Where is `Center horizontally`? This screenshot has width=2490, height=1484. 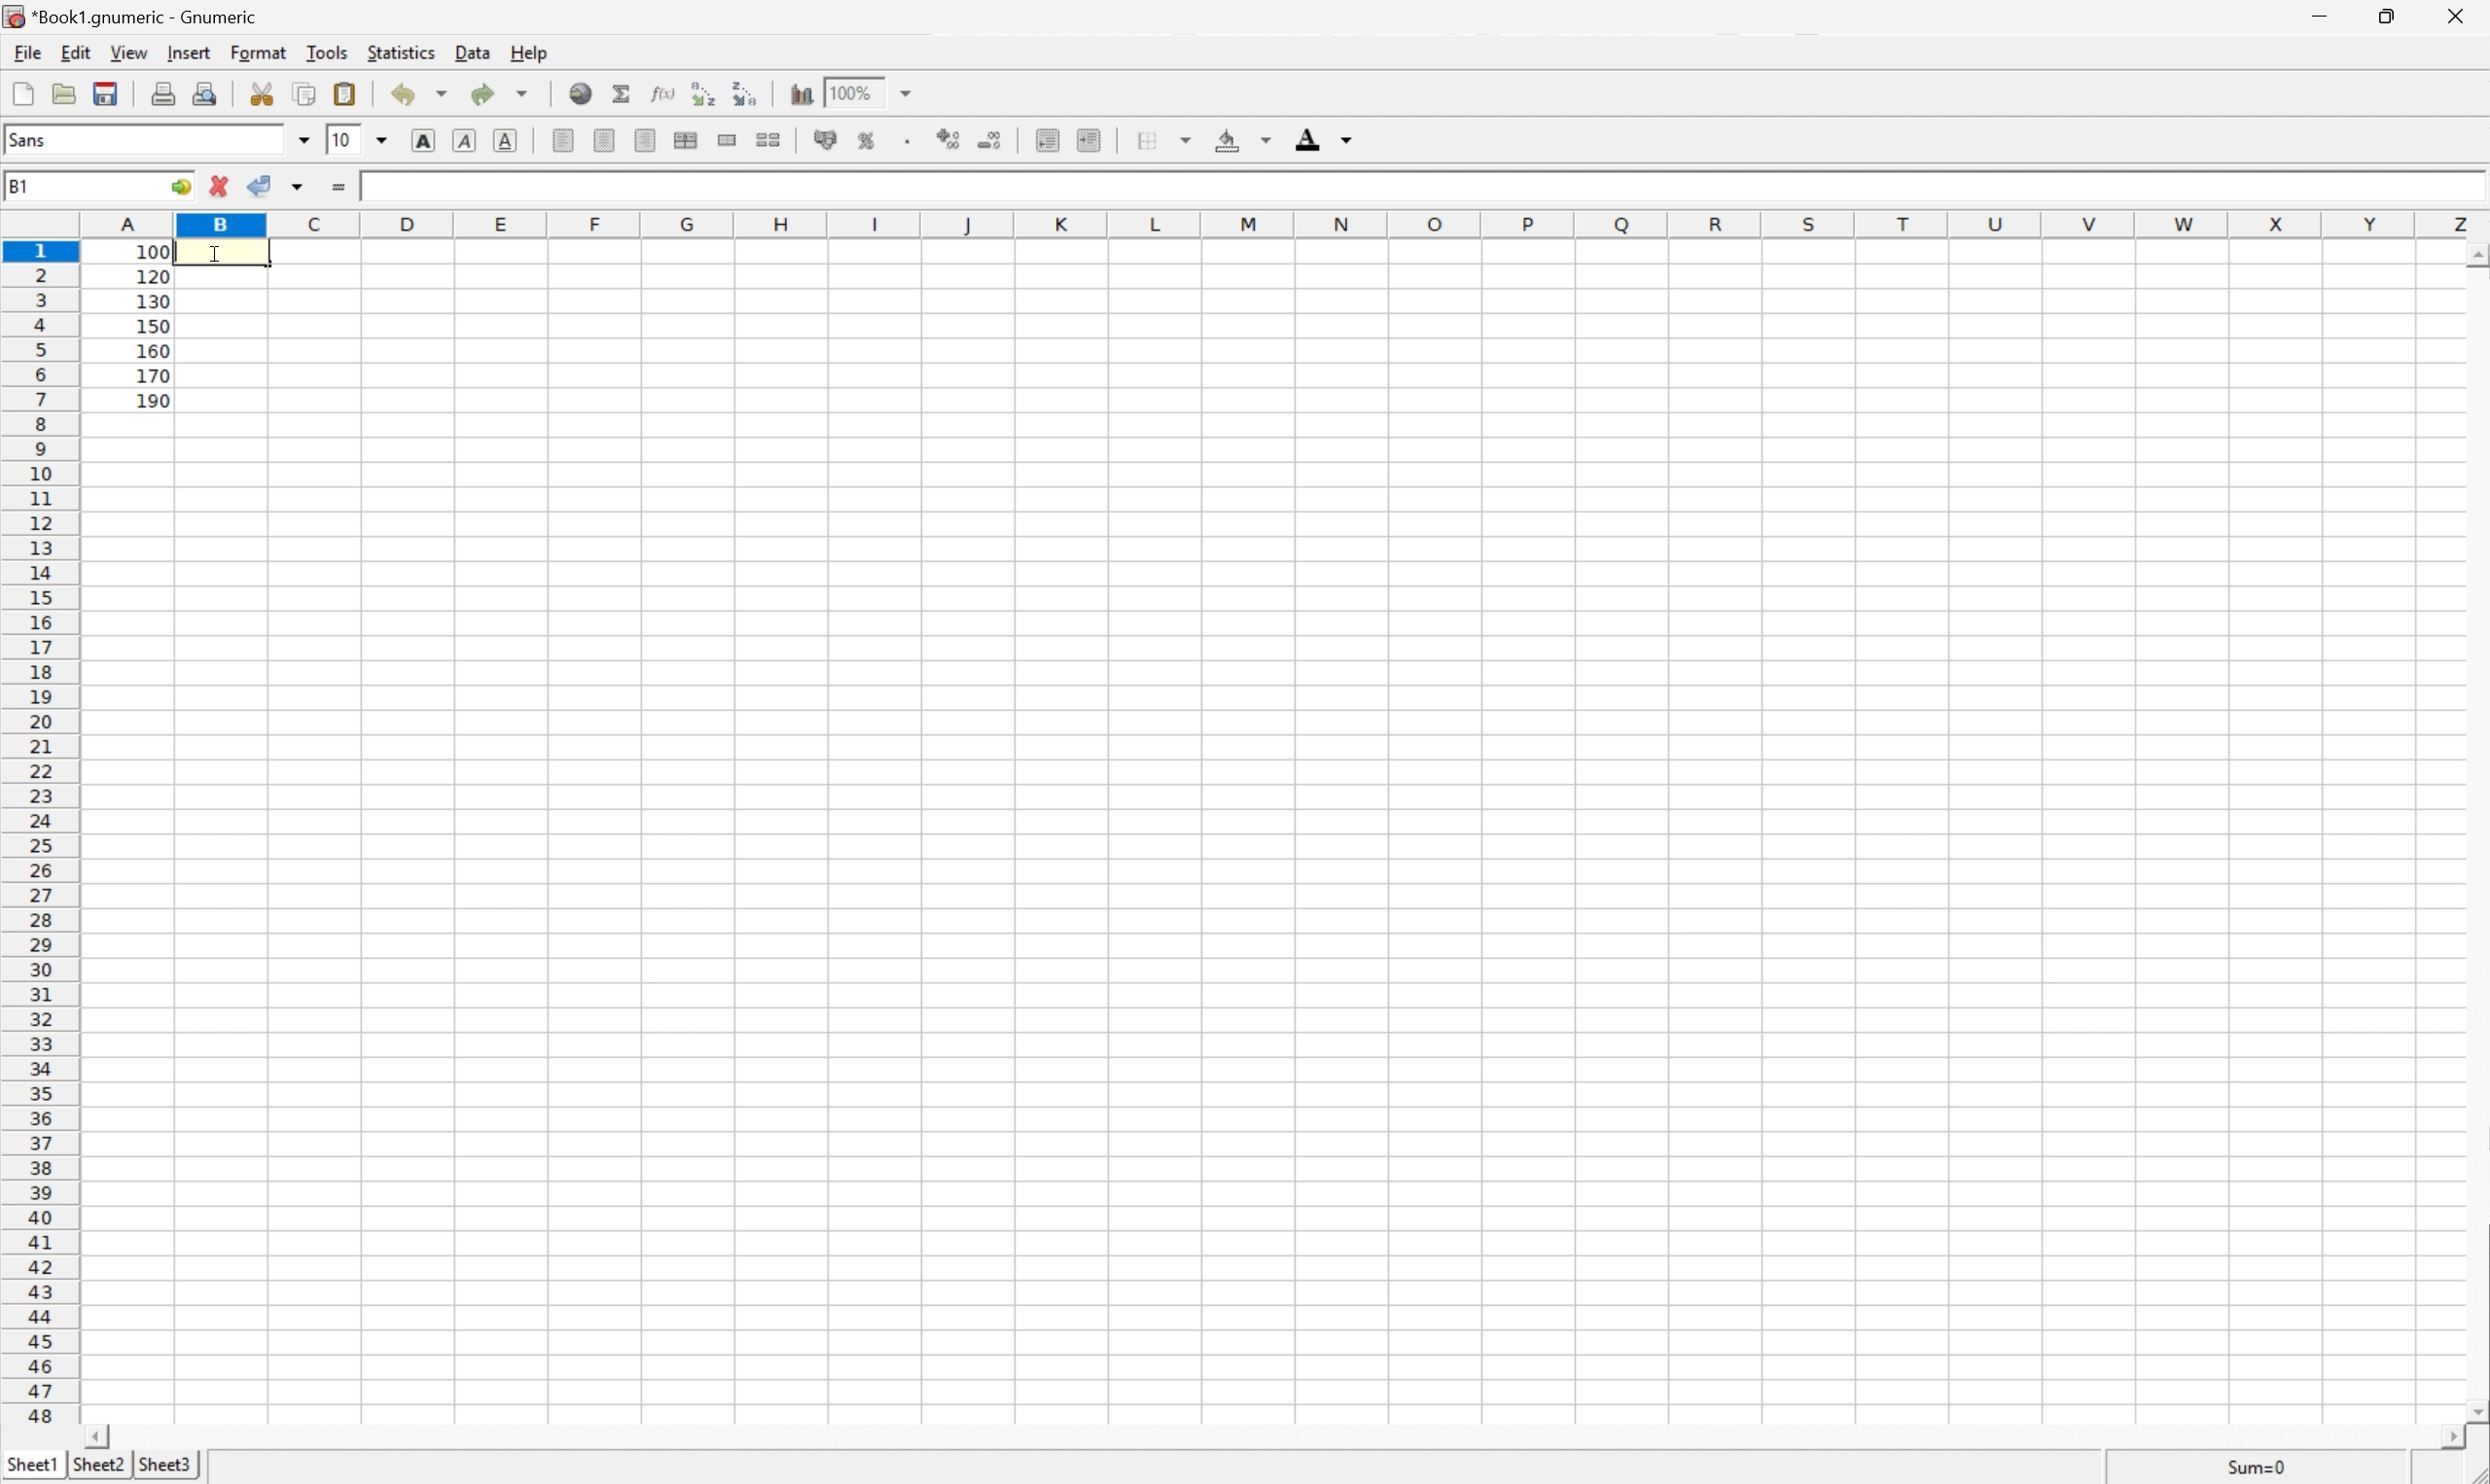
Center horizontally is located at coordinates (604, 140).